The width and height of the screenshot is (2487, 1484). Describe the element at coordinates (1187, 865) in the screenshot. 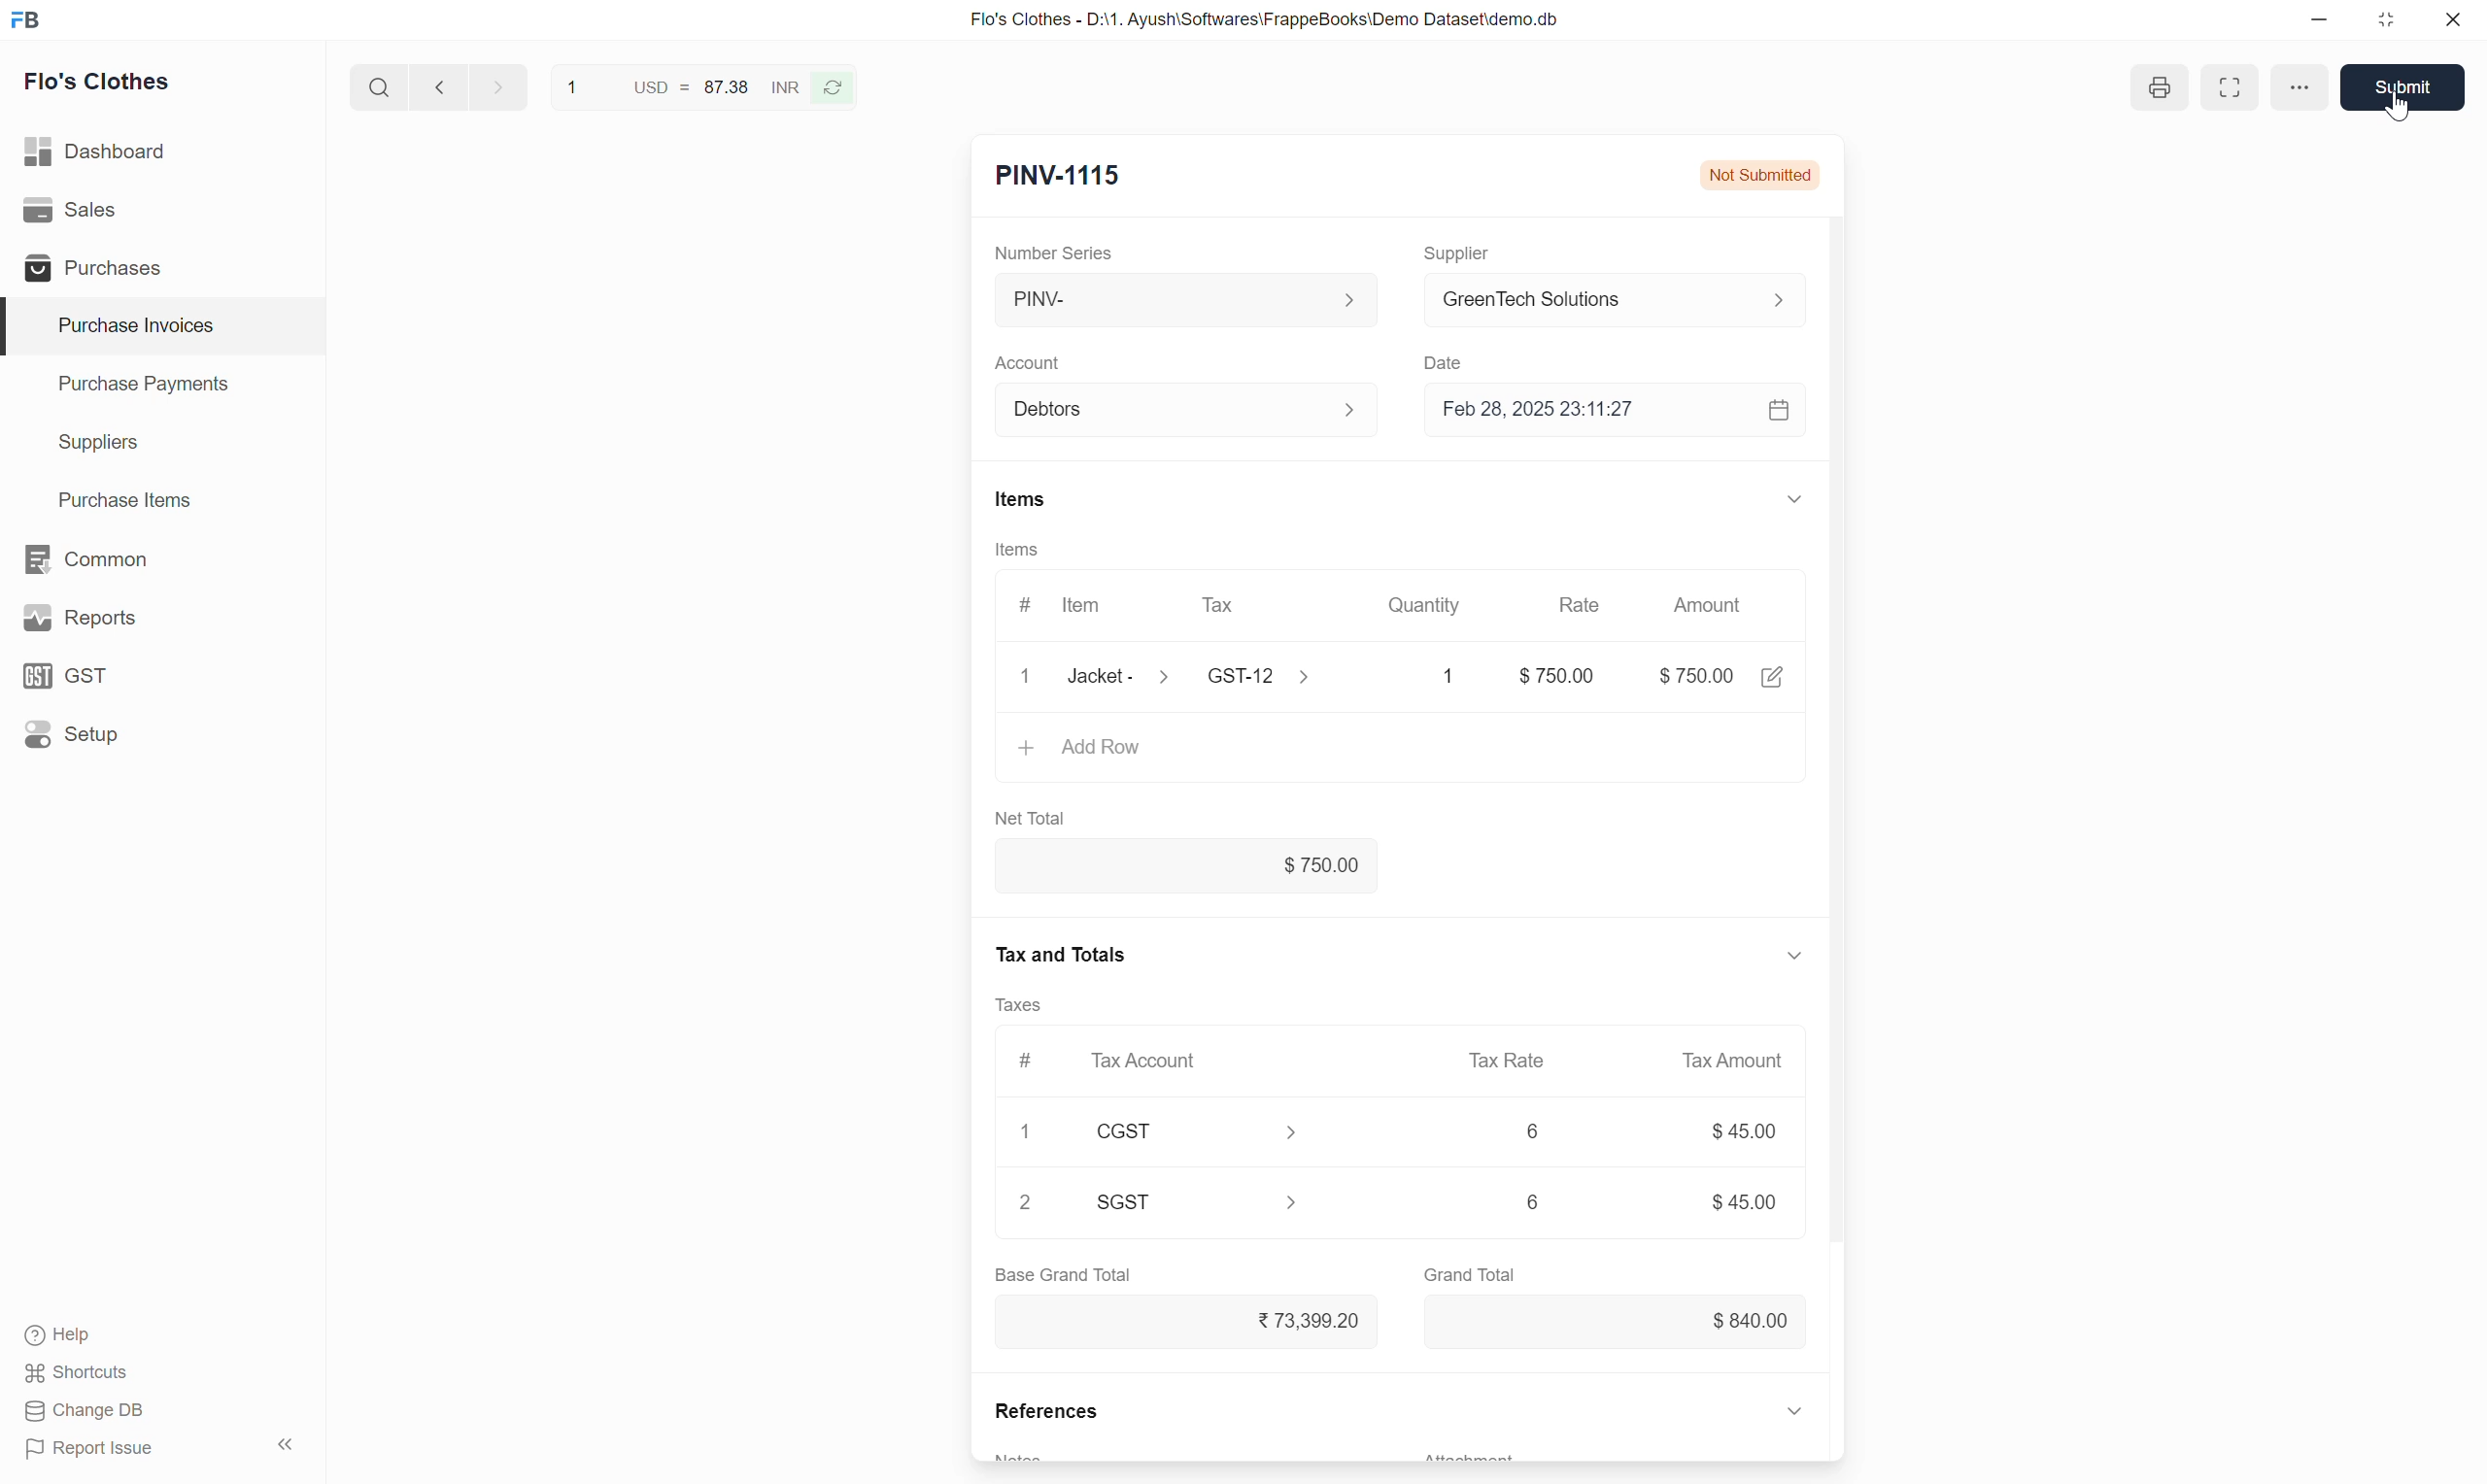

I see `$102.99` at that location.